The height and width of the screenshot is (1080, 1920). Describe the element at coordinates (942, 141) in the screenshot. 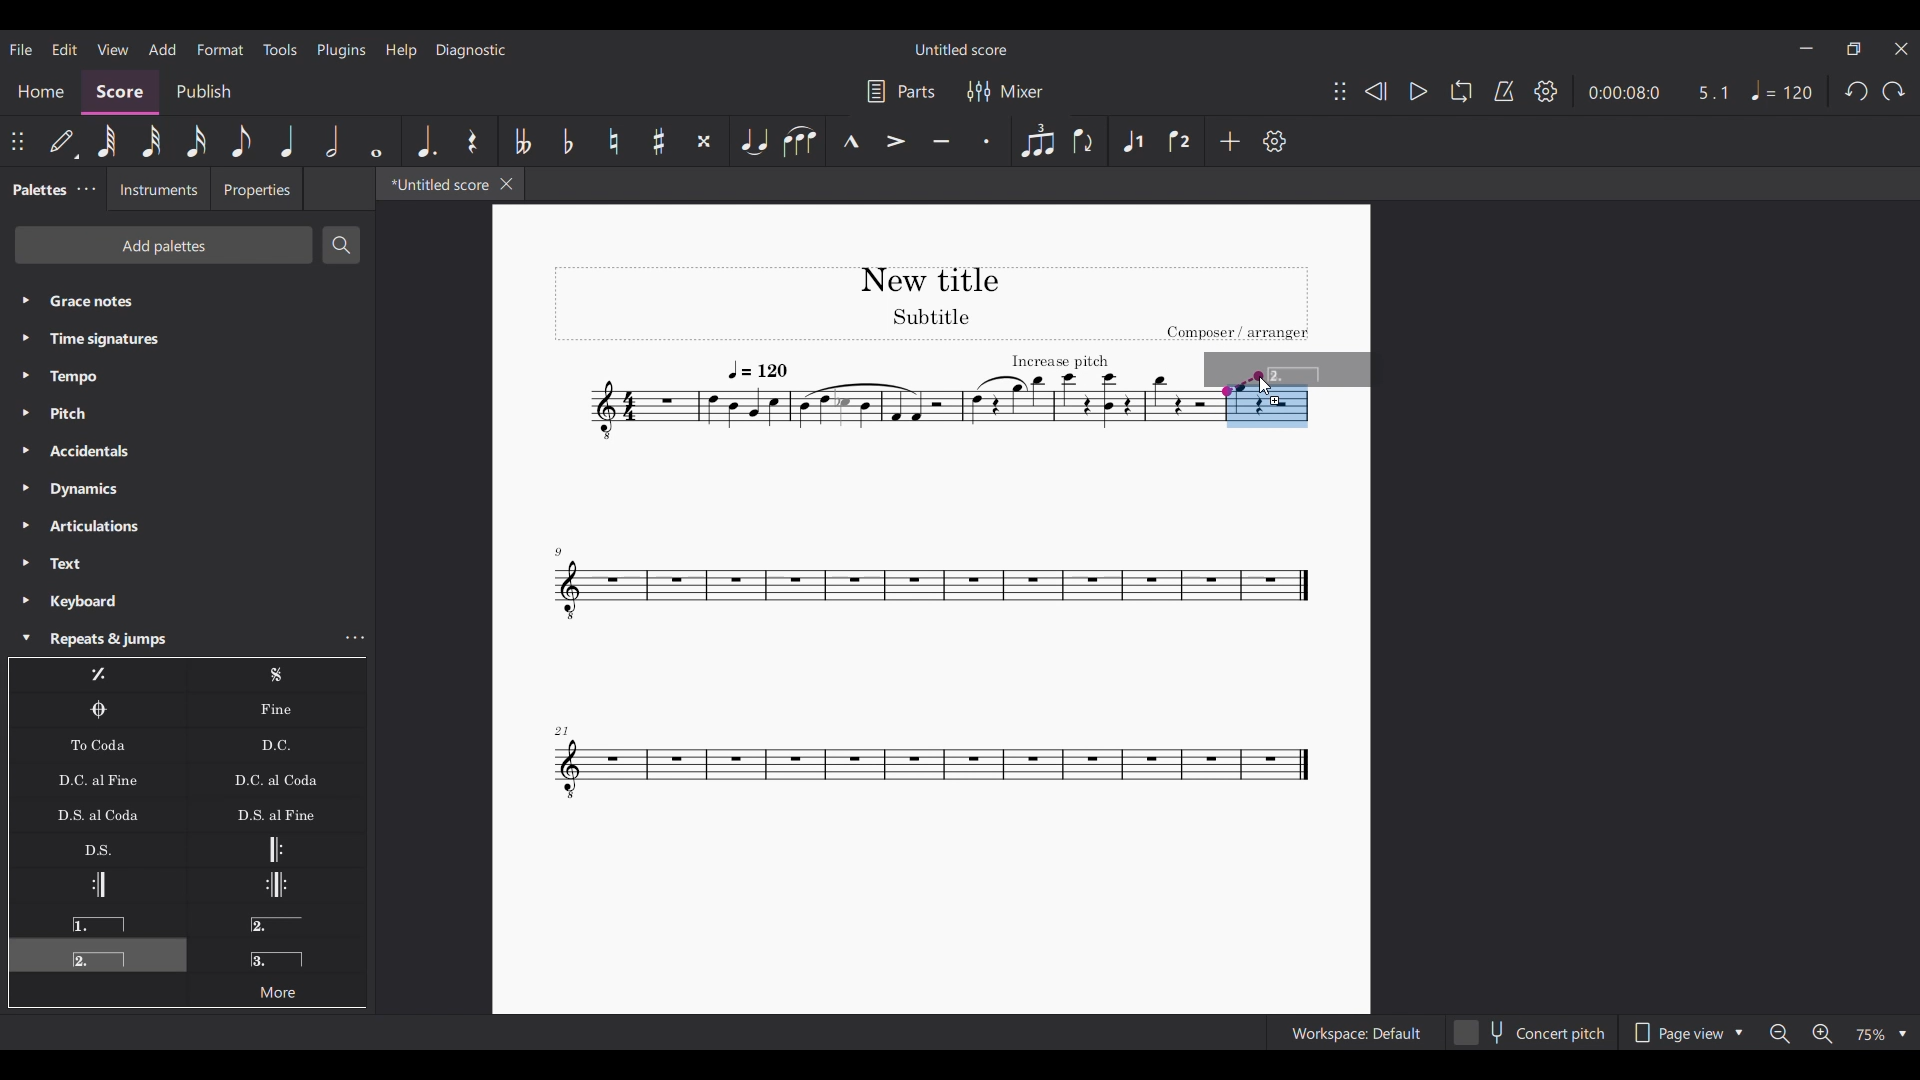

I see `Tenuto` at that location.